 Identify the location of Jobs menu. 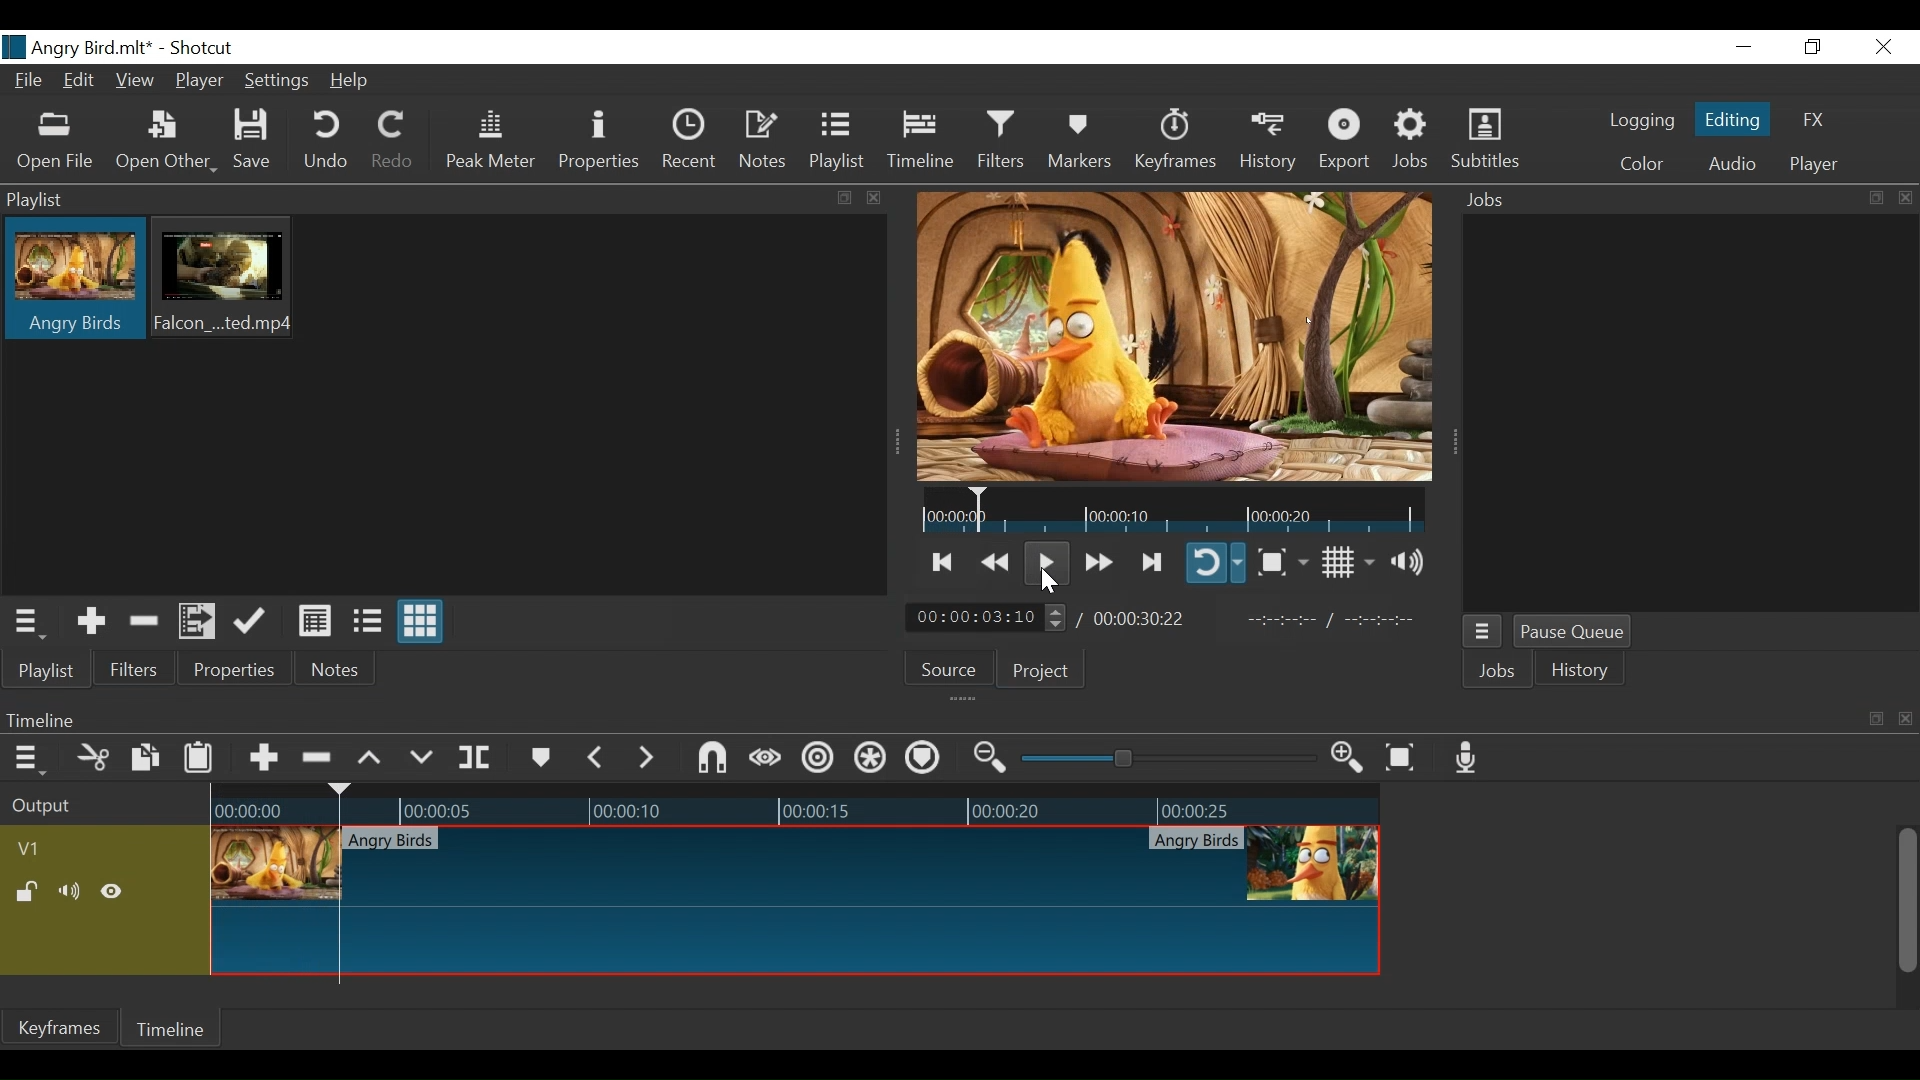
(1485, 630).